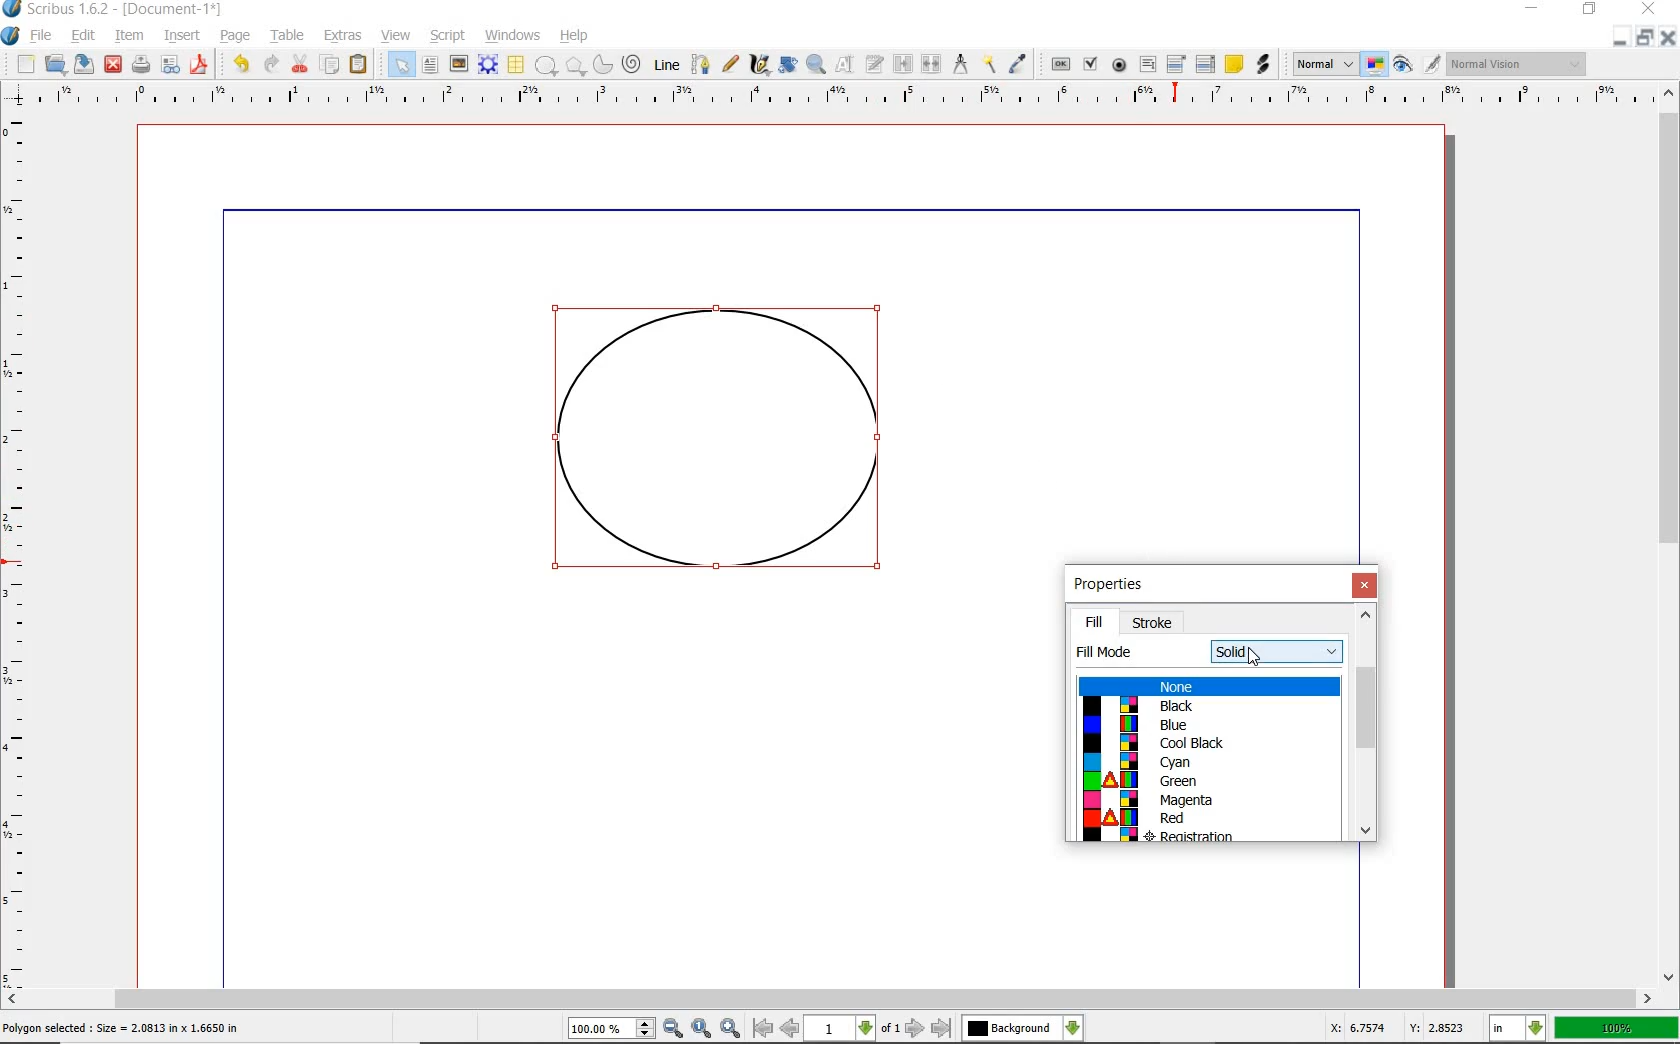 The height and width of the screenshot is (1044, 1680). What do you see at coordinates (844, 63) in the screenshot?
I see `EDIT CONTENTS OF FRAME` at bounding box center [844, 63].